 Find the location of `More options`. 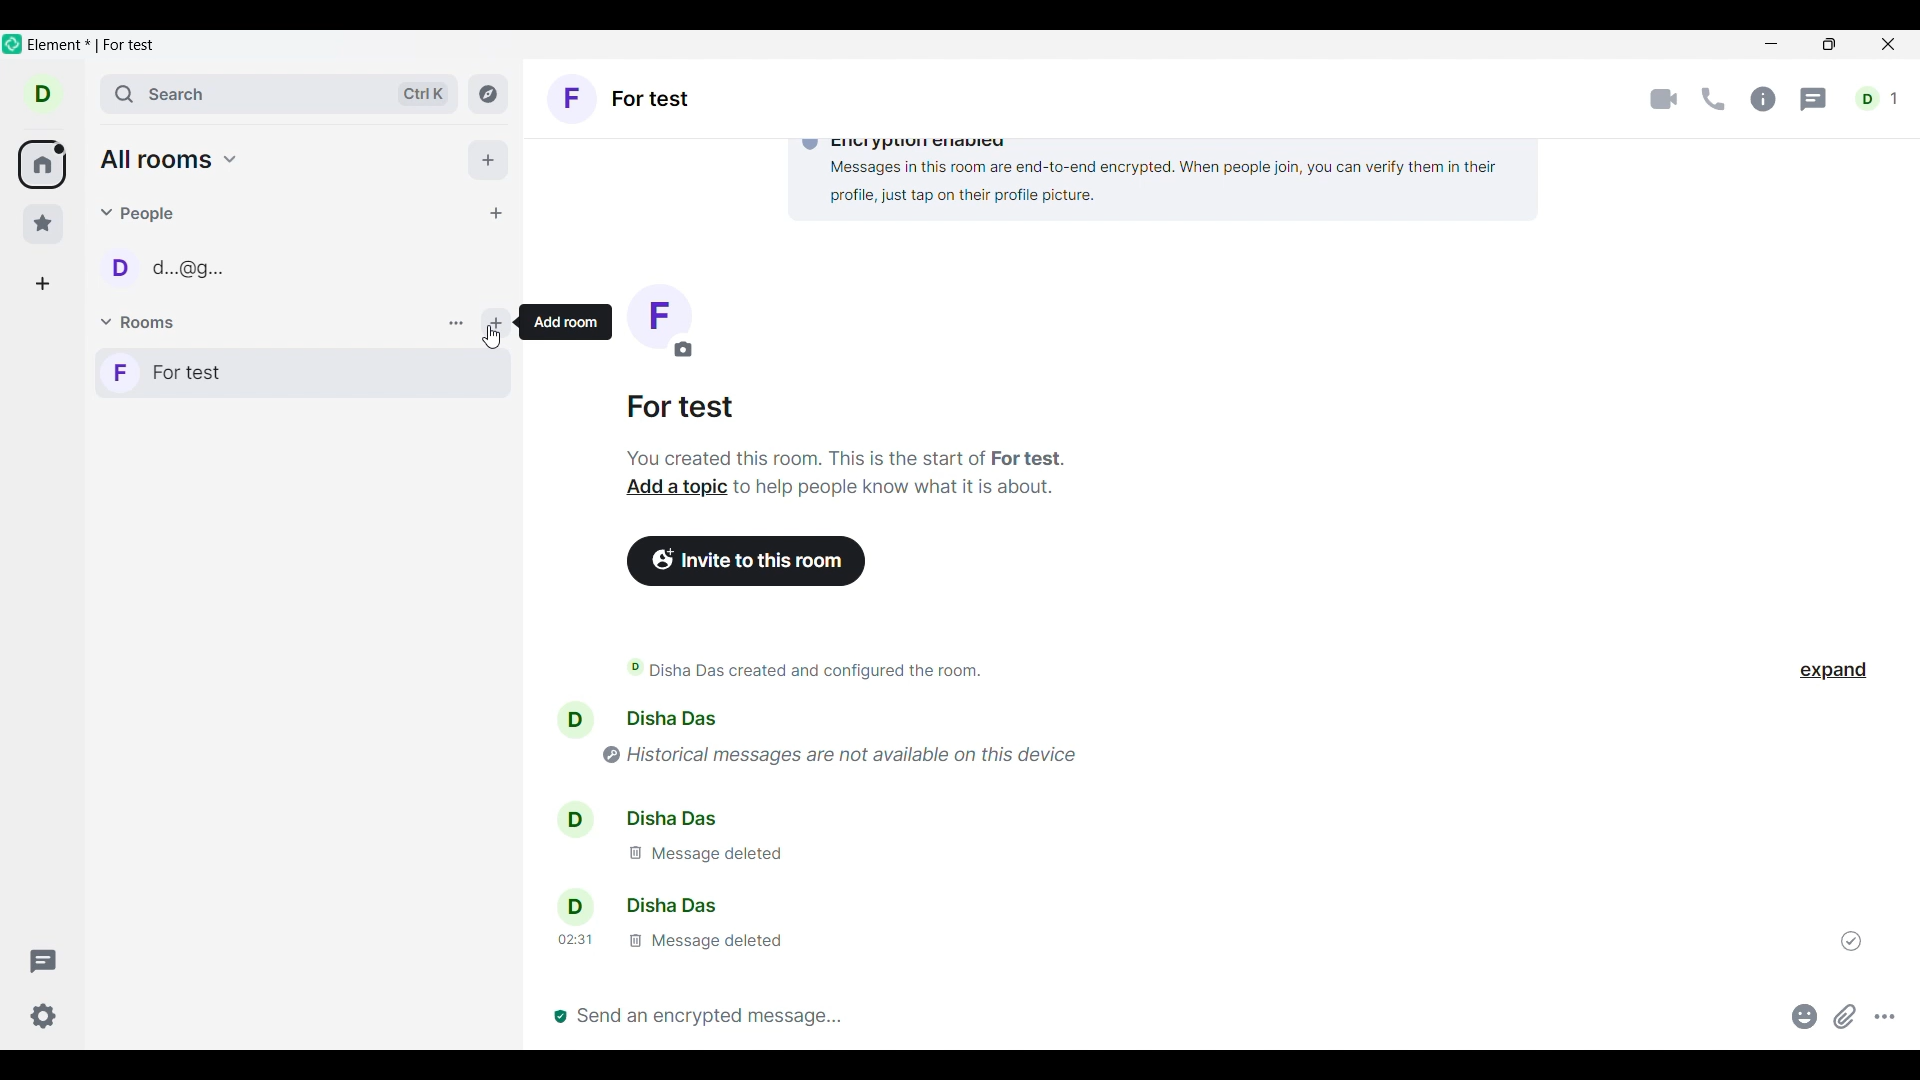

More options is located at coordinates (1885, 1016).